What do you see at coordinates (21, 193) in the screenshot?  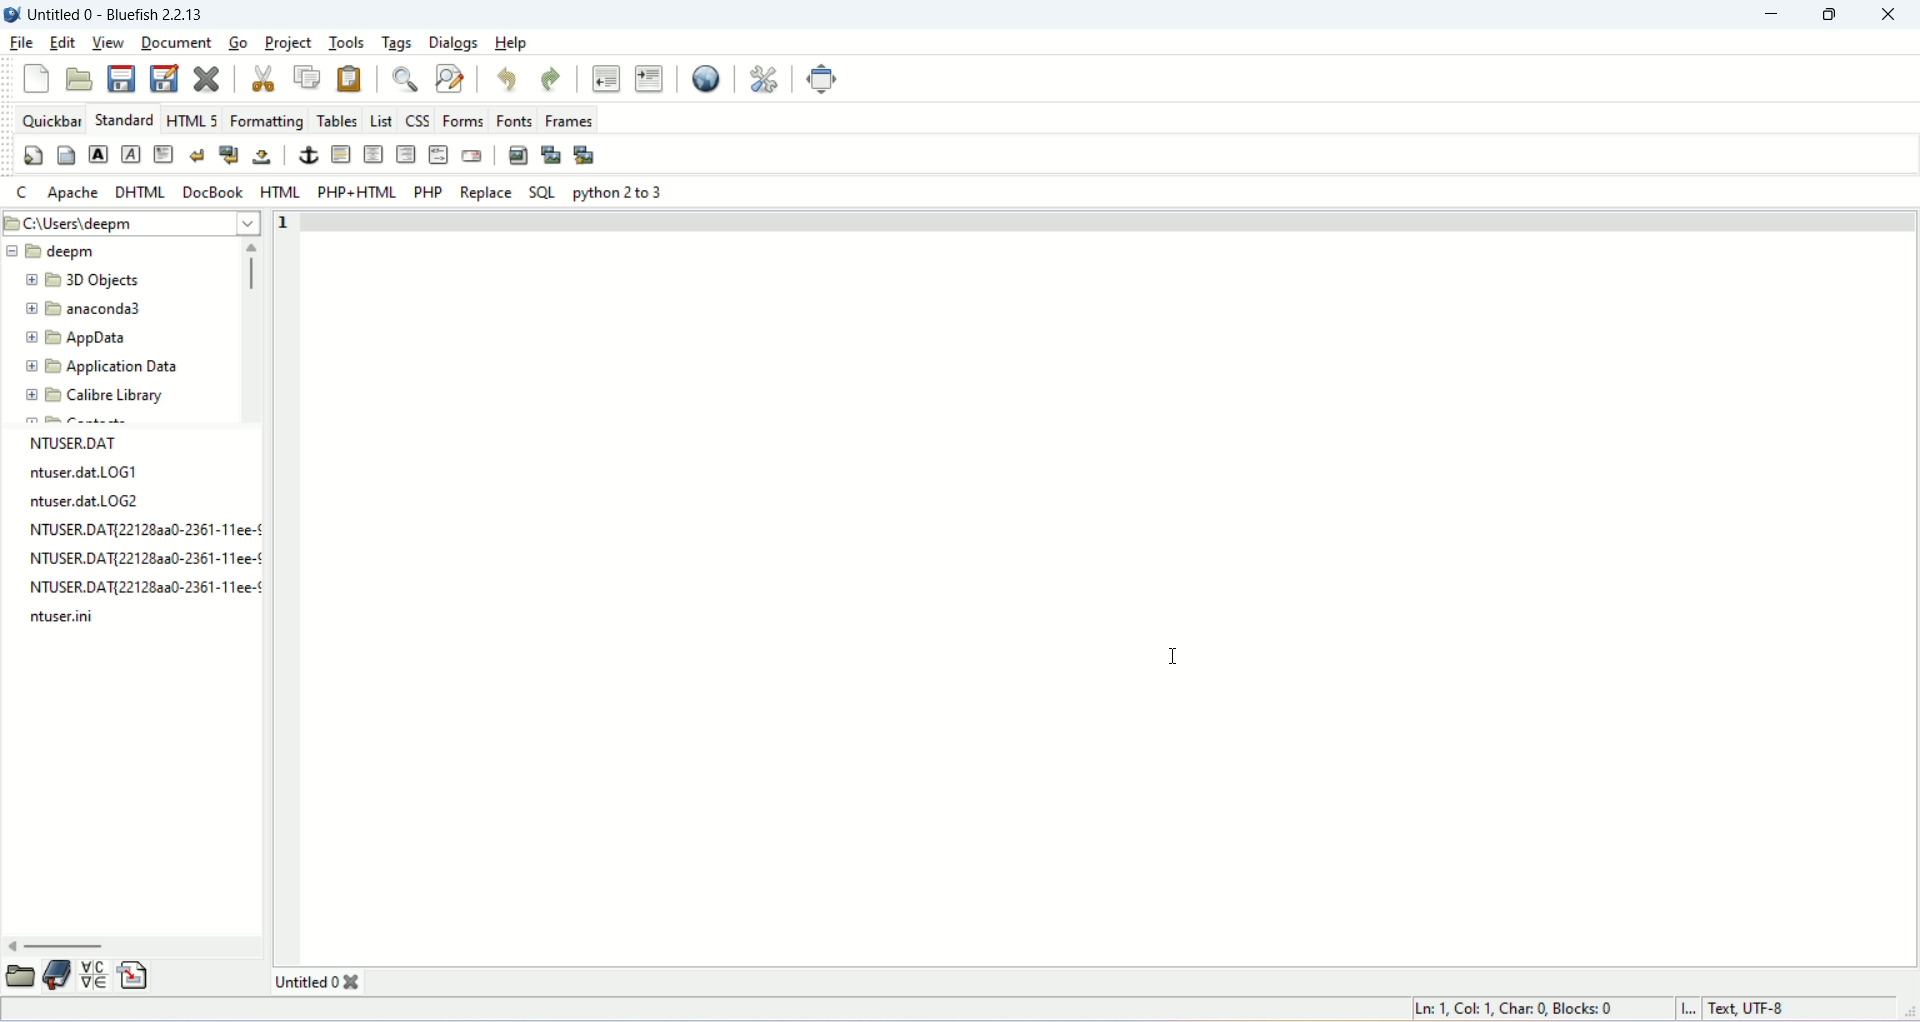 I see `C` at bounding box center [21, 193].